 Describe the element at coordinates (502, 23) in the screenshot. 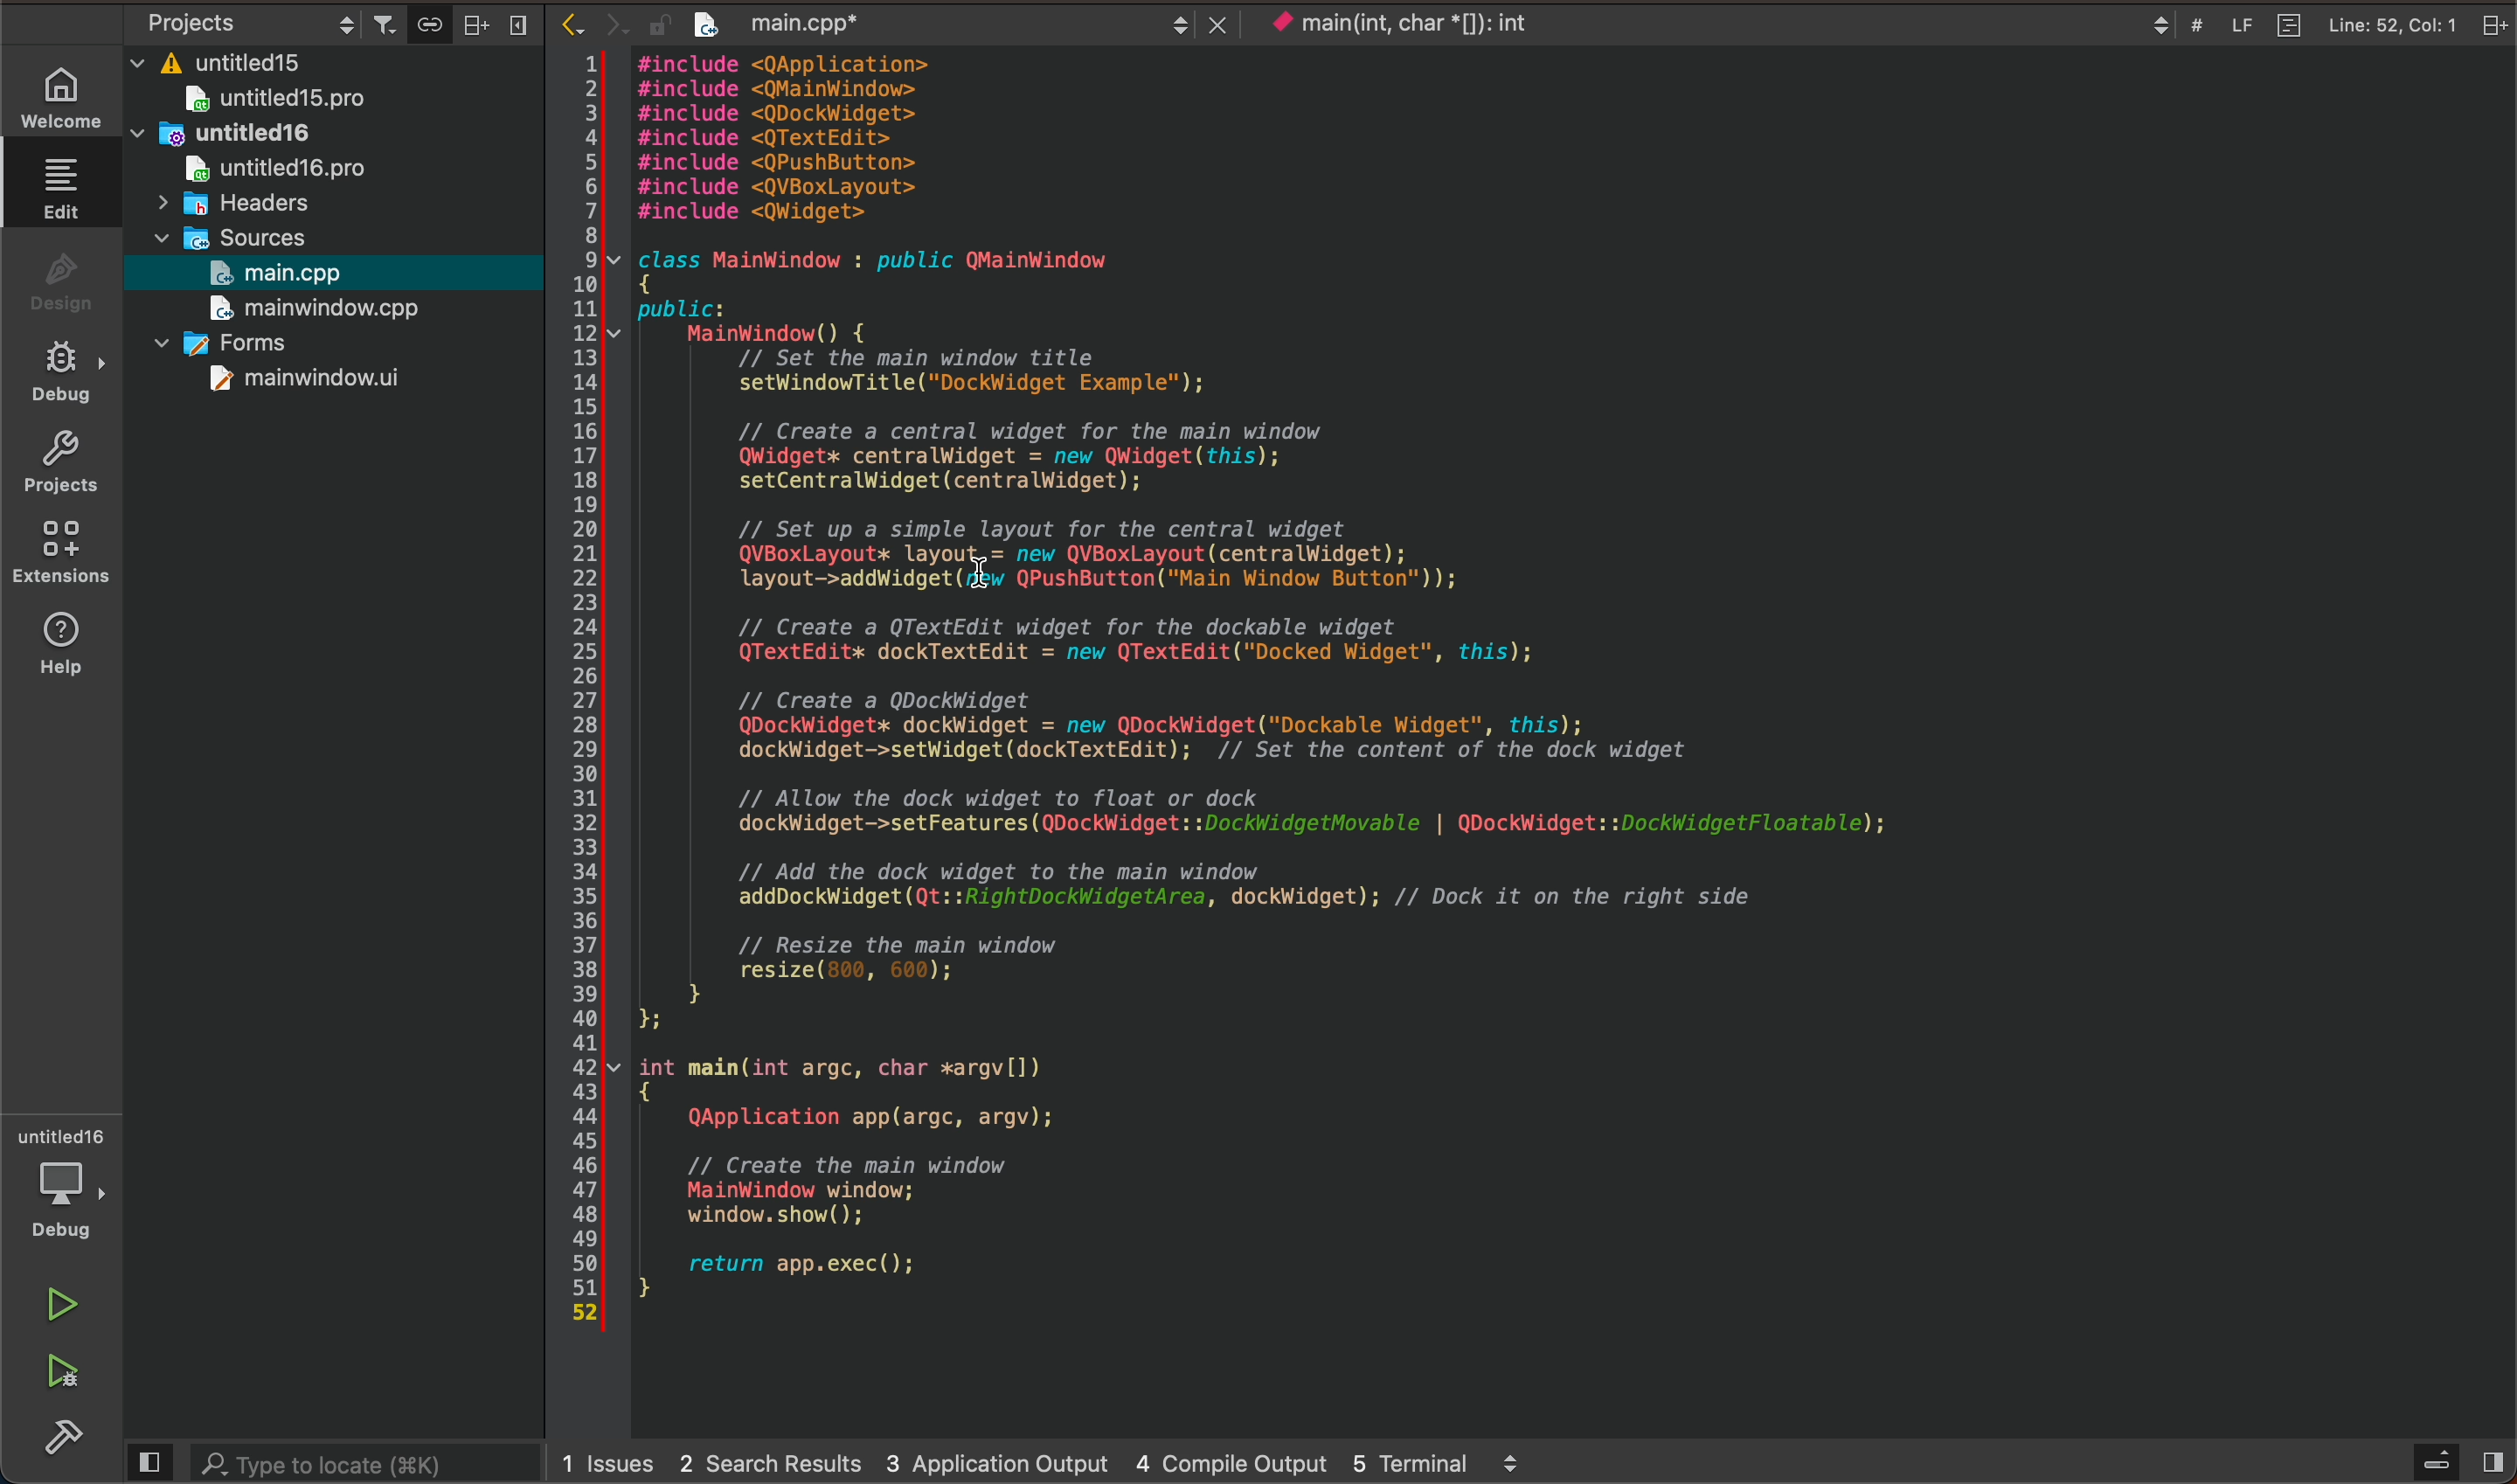

I see `close bar` at that location.